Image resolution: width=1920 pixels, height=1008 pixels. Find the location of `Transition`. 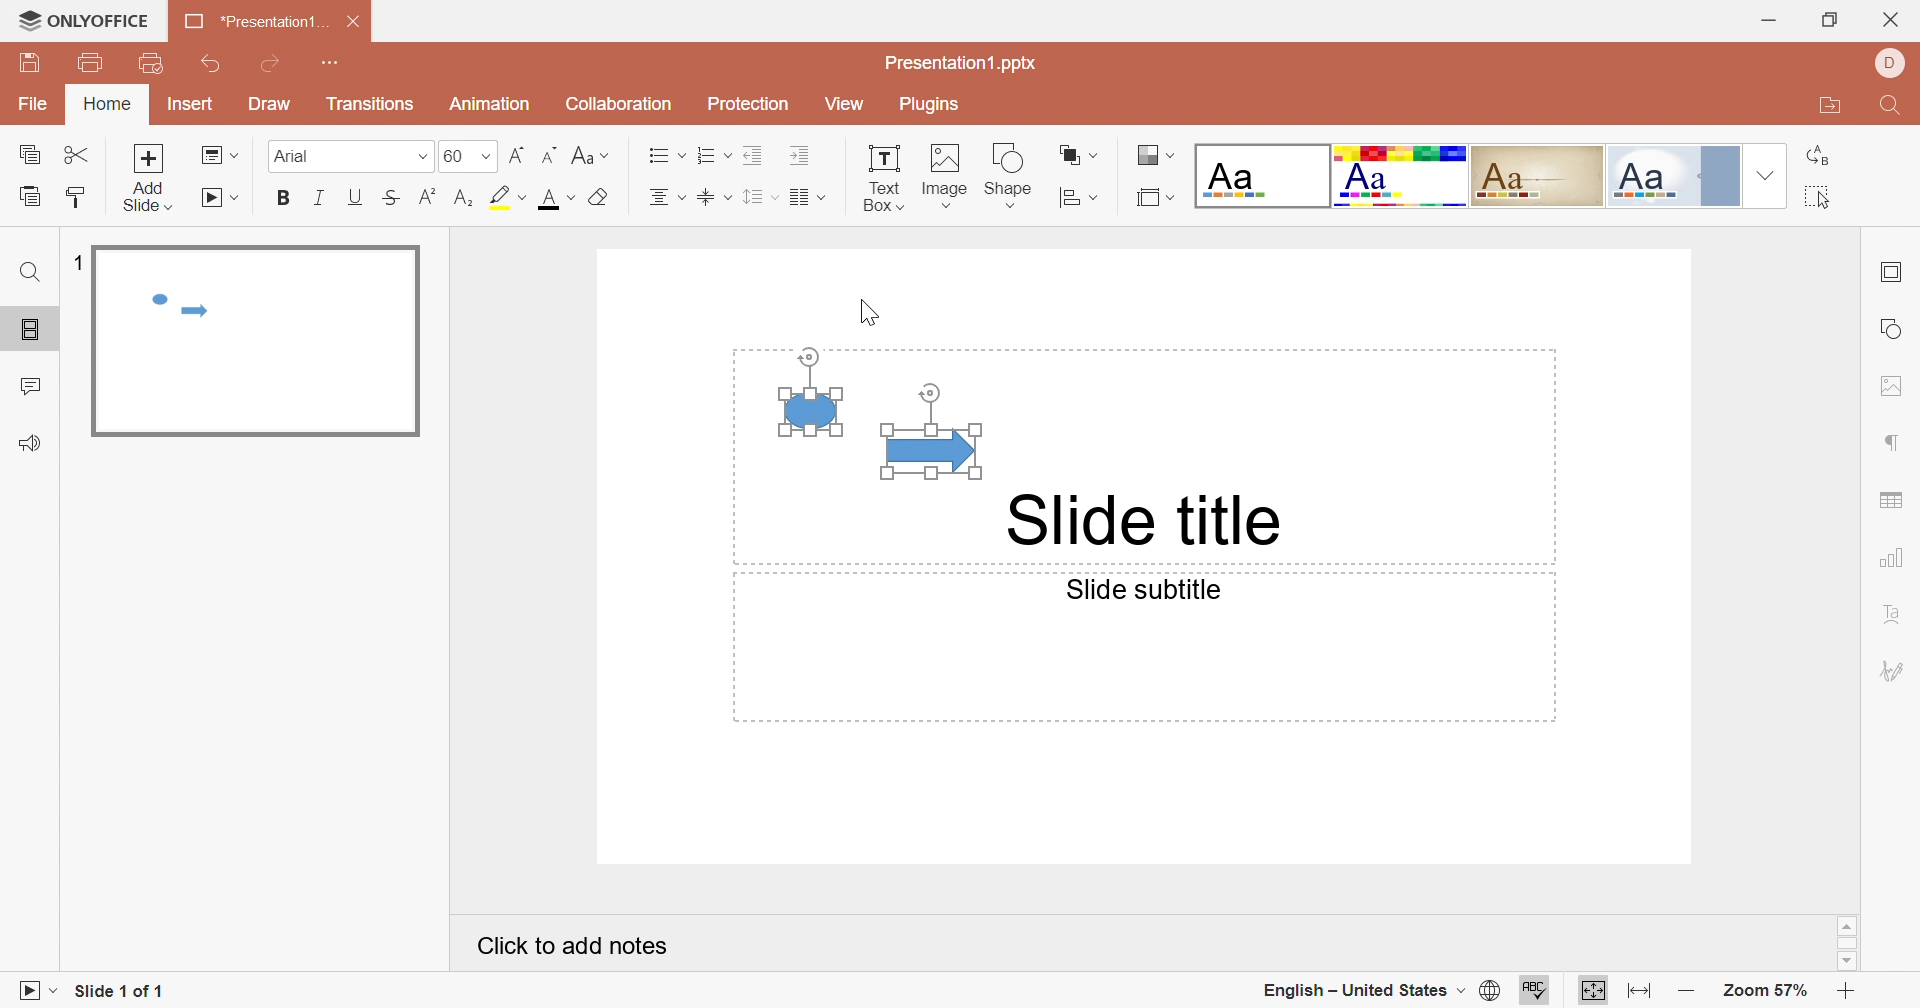

Transition is located at coordinates (368, 105).